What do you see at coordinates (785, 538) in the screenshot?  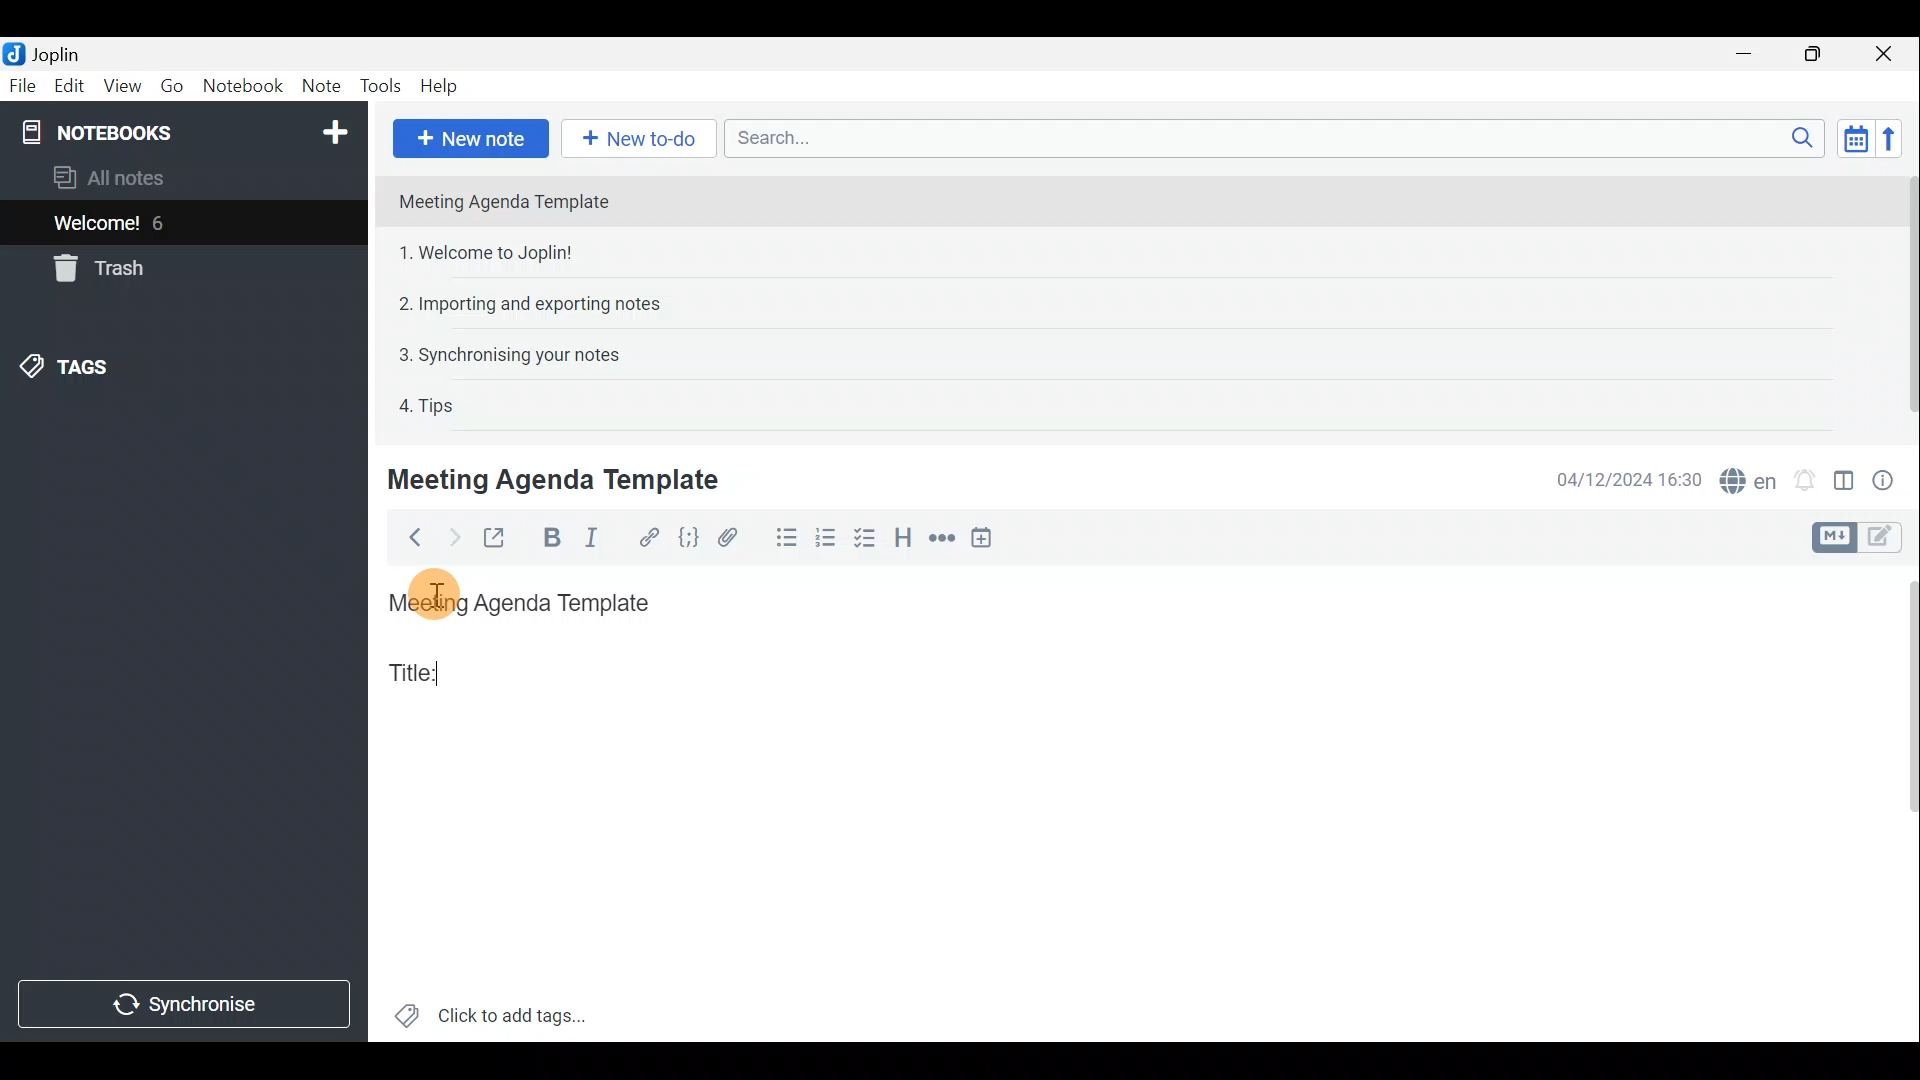 I see `Bulleted list` at bounding box center [785, 538].